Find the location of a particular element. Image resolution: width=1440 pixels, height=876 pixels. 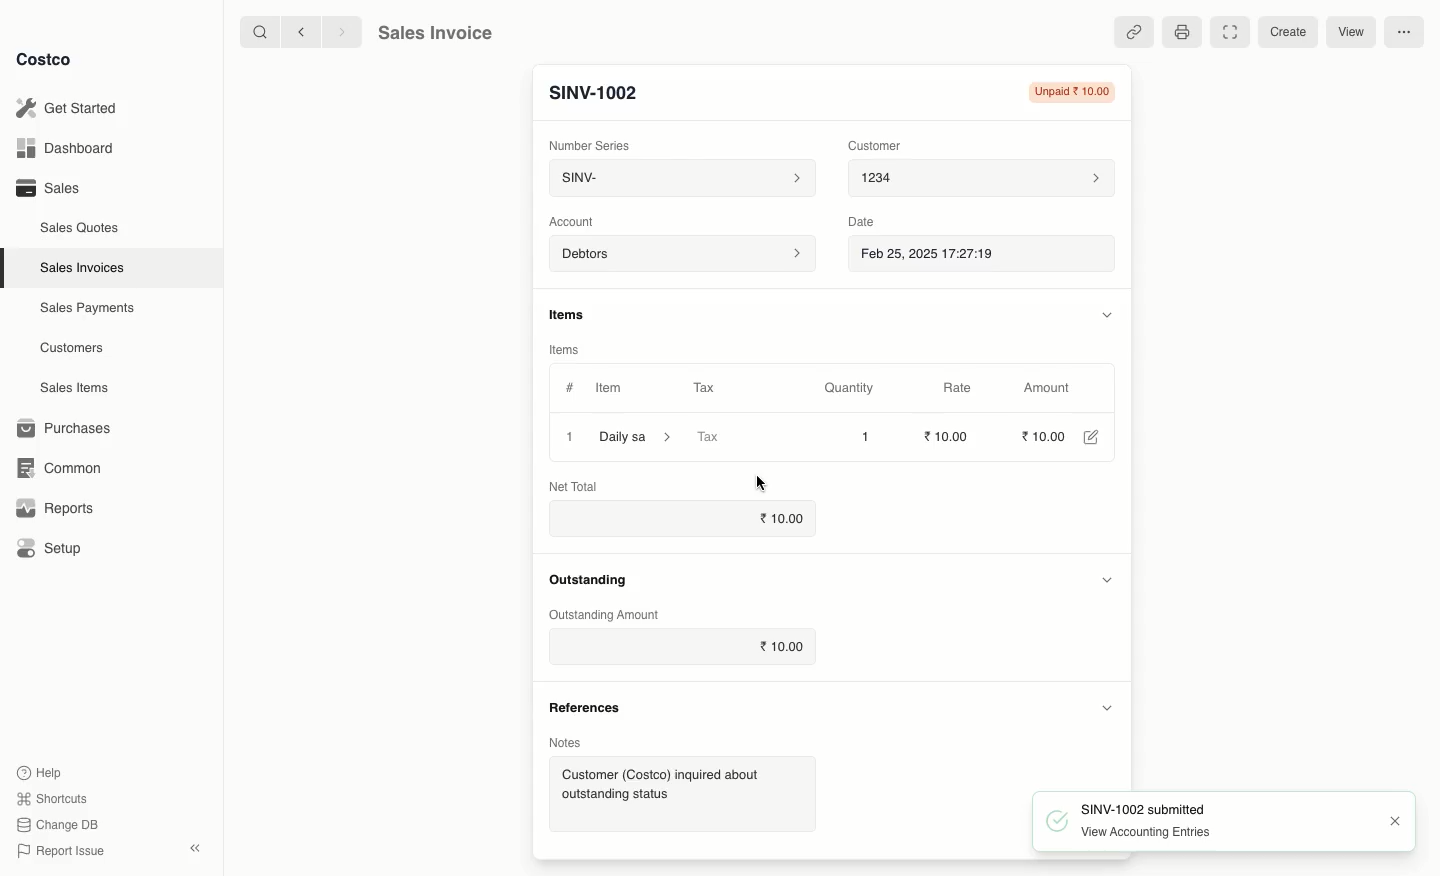

Costco is located at coordinates (46, 59).